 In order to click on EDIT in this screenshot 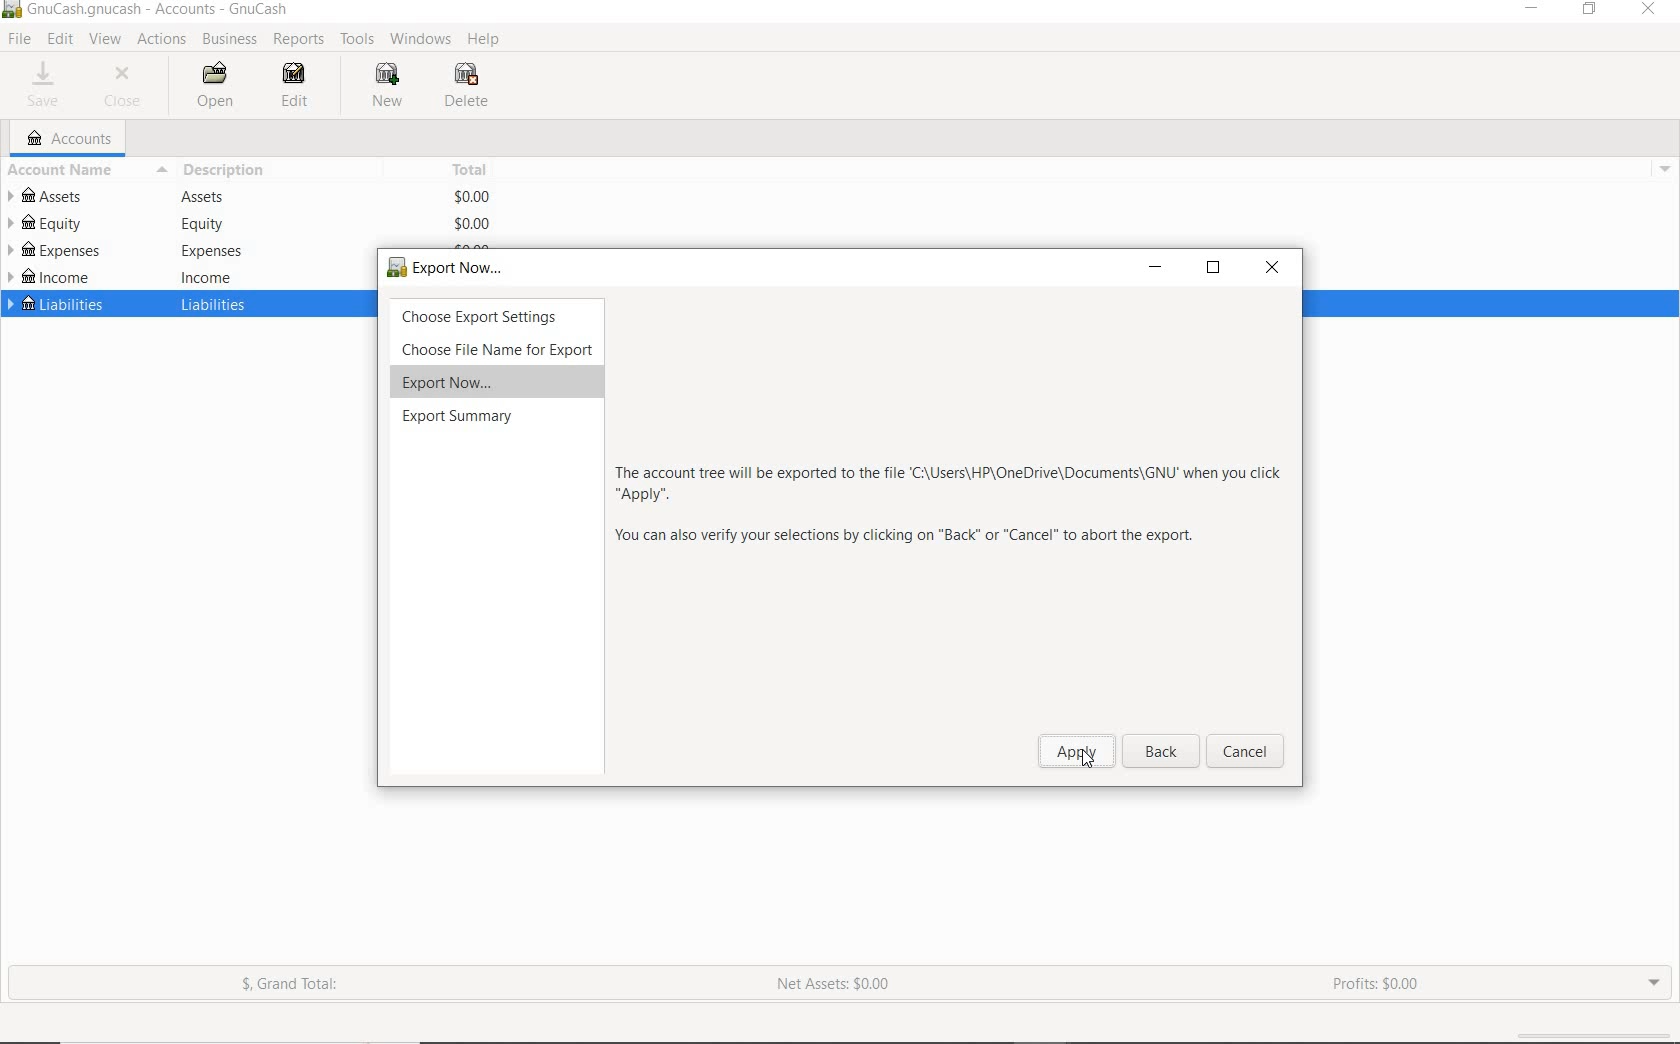, I will do `click(61, 40)`.